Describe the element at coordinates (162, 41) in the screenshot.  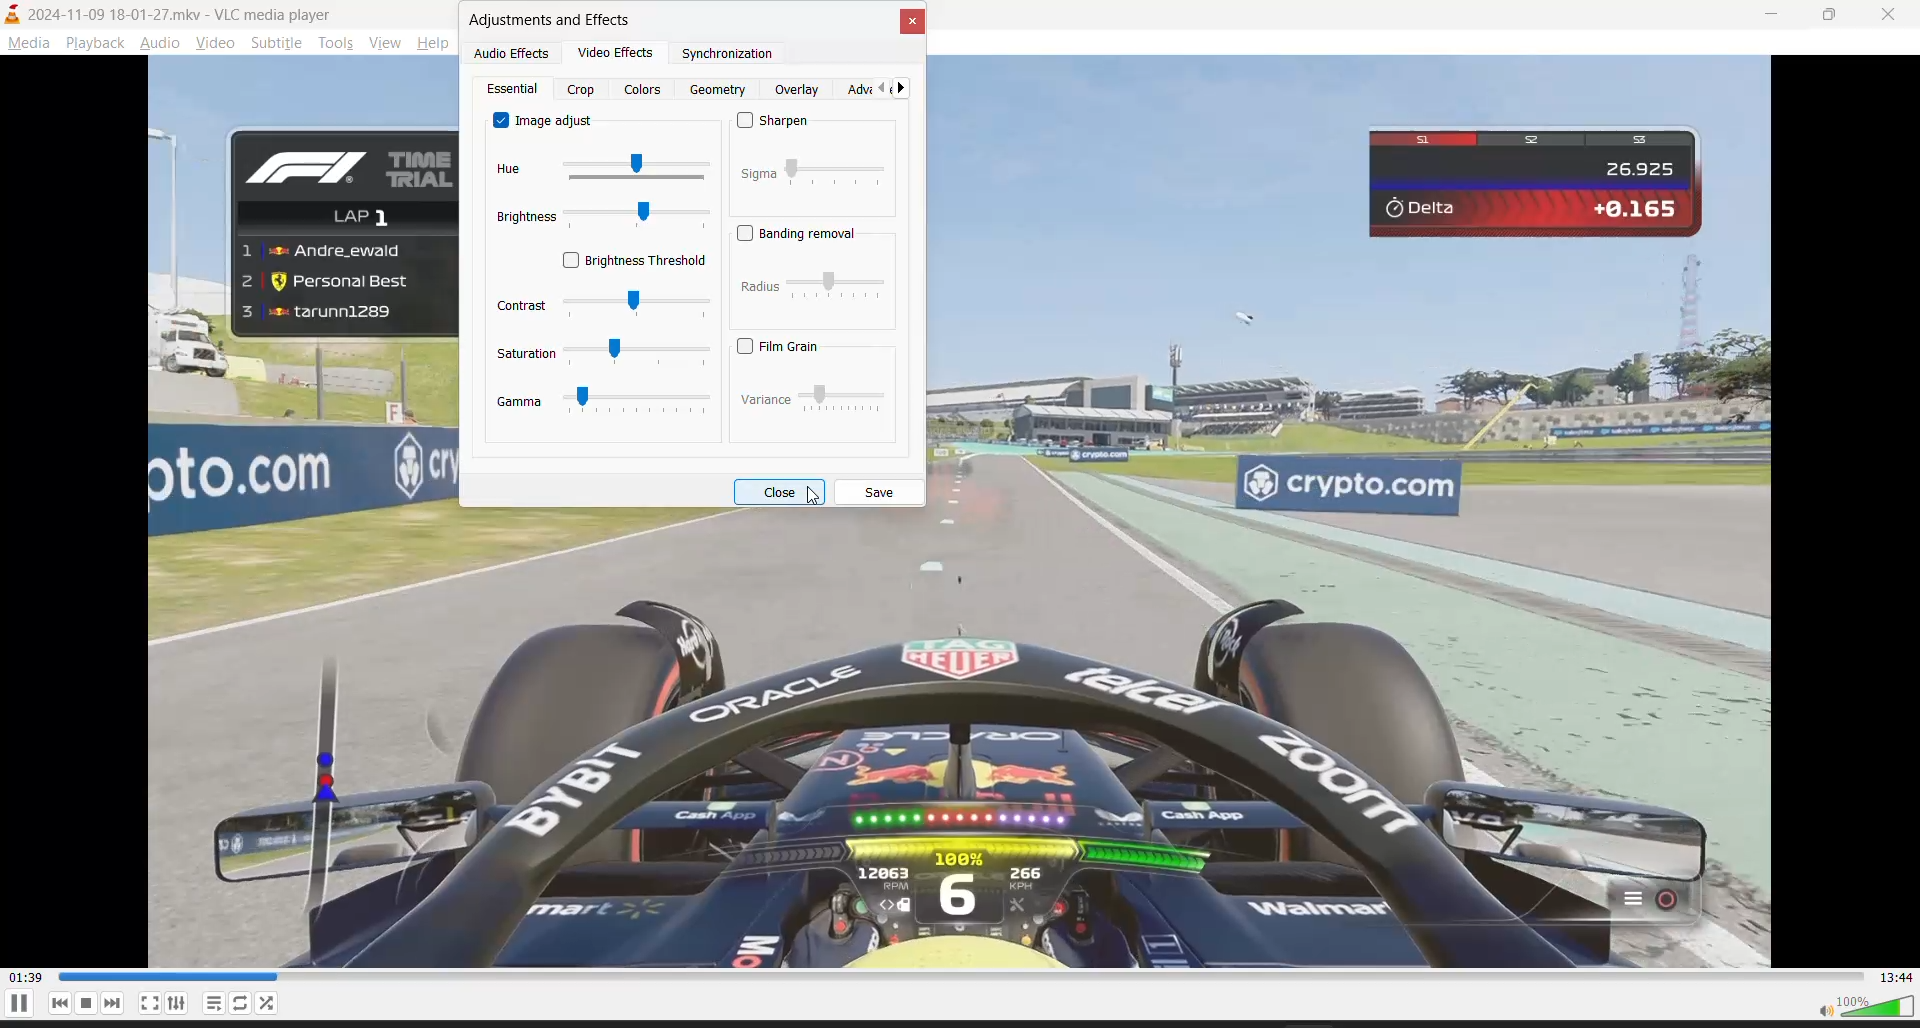
I see `audio` at that location.